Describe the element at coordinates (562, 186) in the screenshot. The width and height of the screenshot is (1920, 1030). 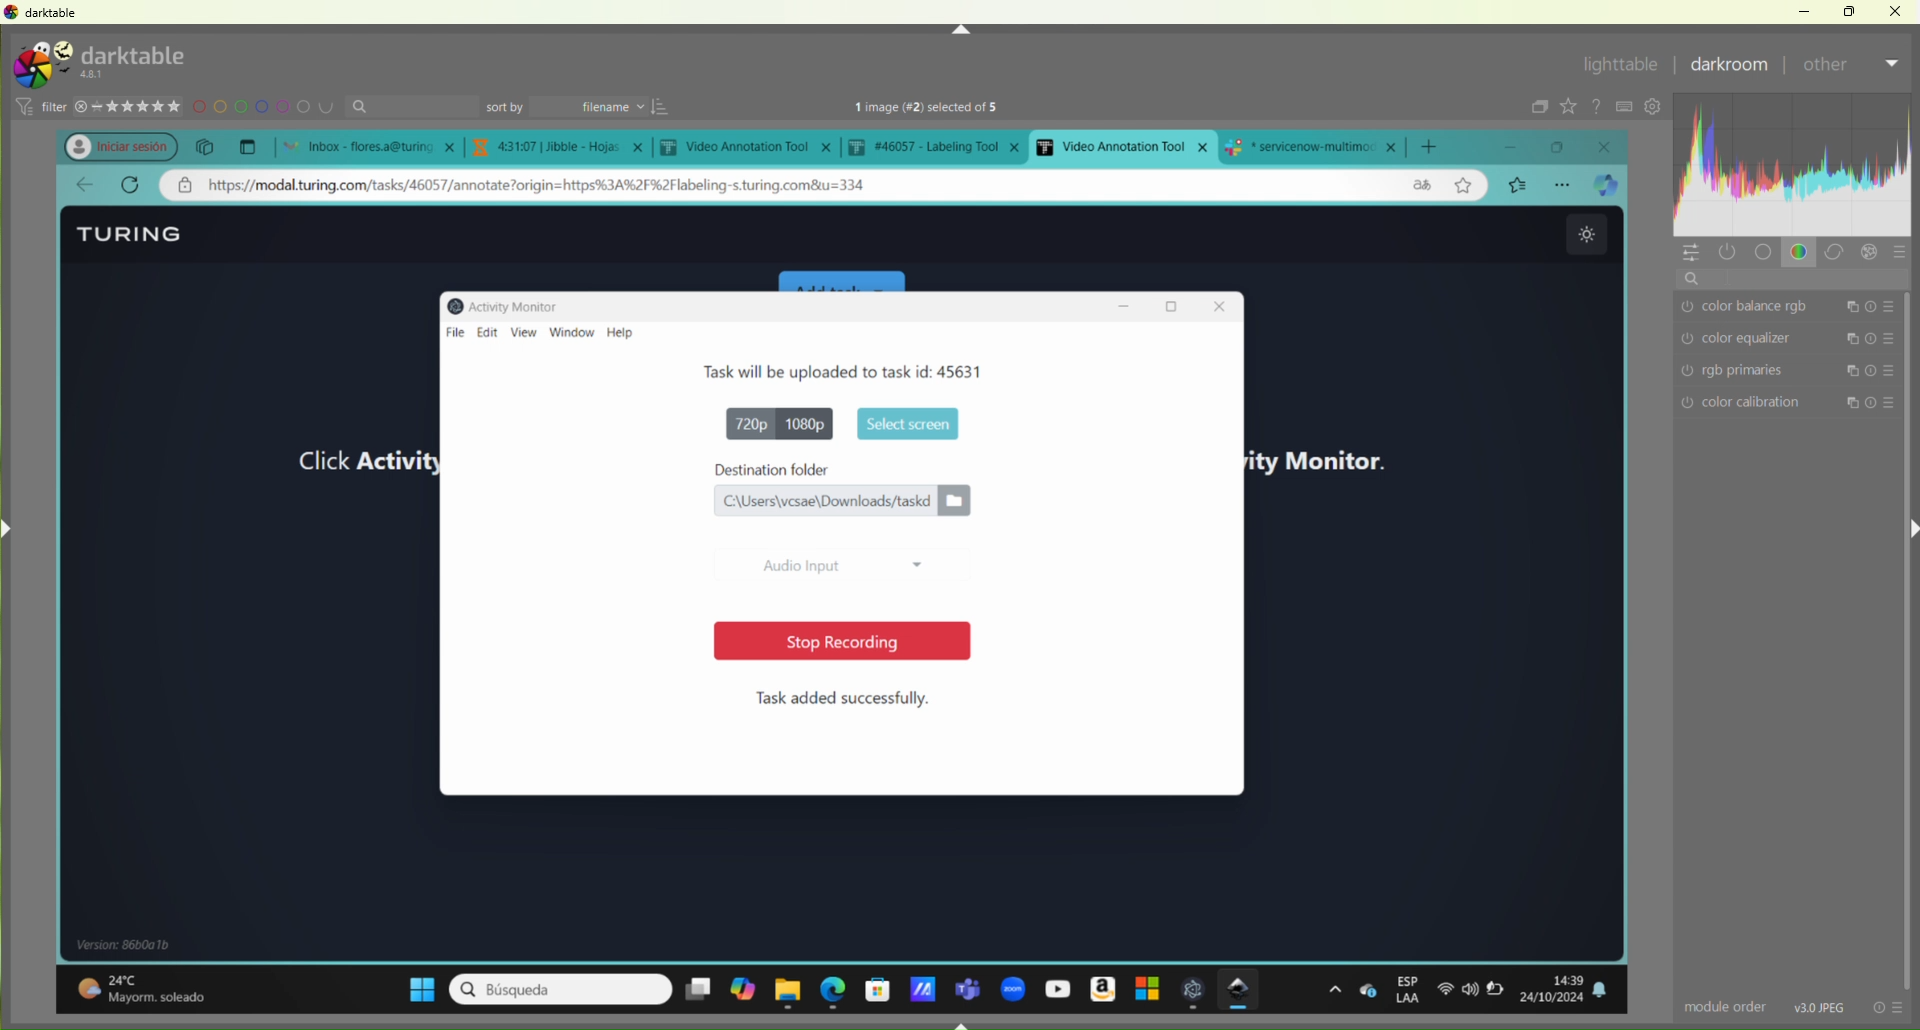
I see `web address` at that location.